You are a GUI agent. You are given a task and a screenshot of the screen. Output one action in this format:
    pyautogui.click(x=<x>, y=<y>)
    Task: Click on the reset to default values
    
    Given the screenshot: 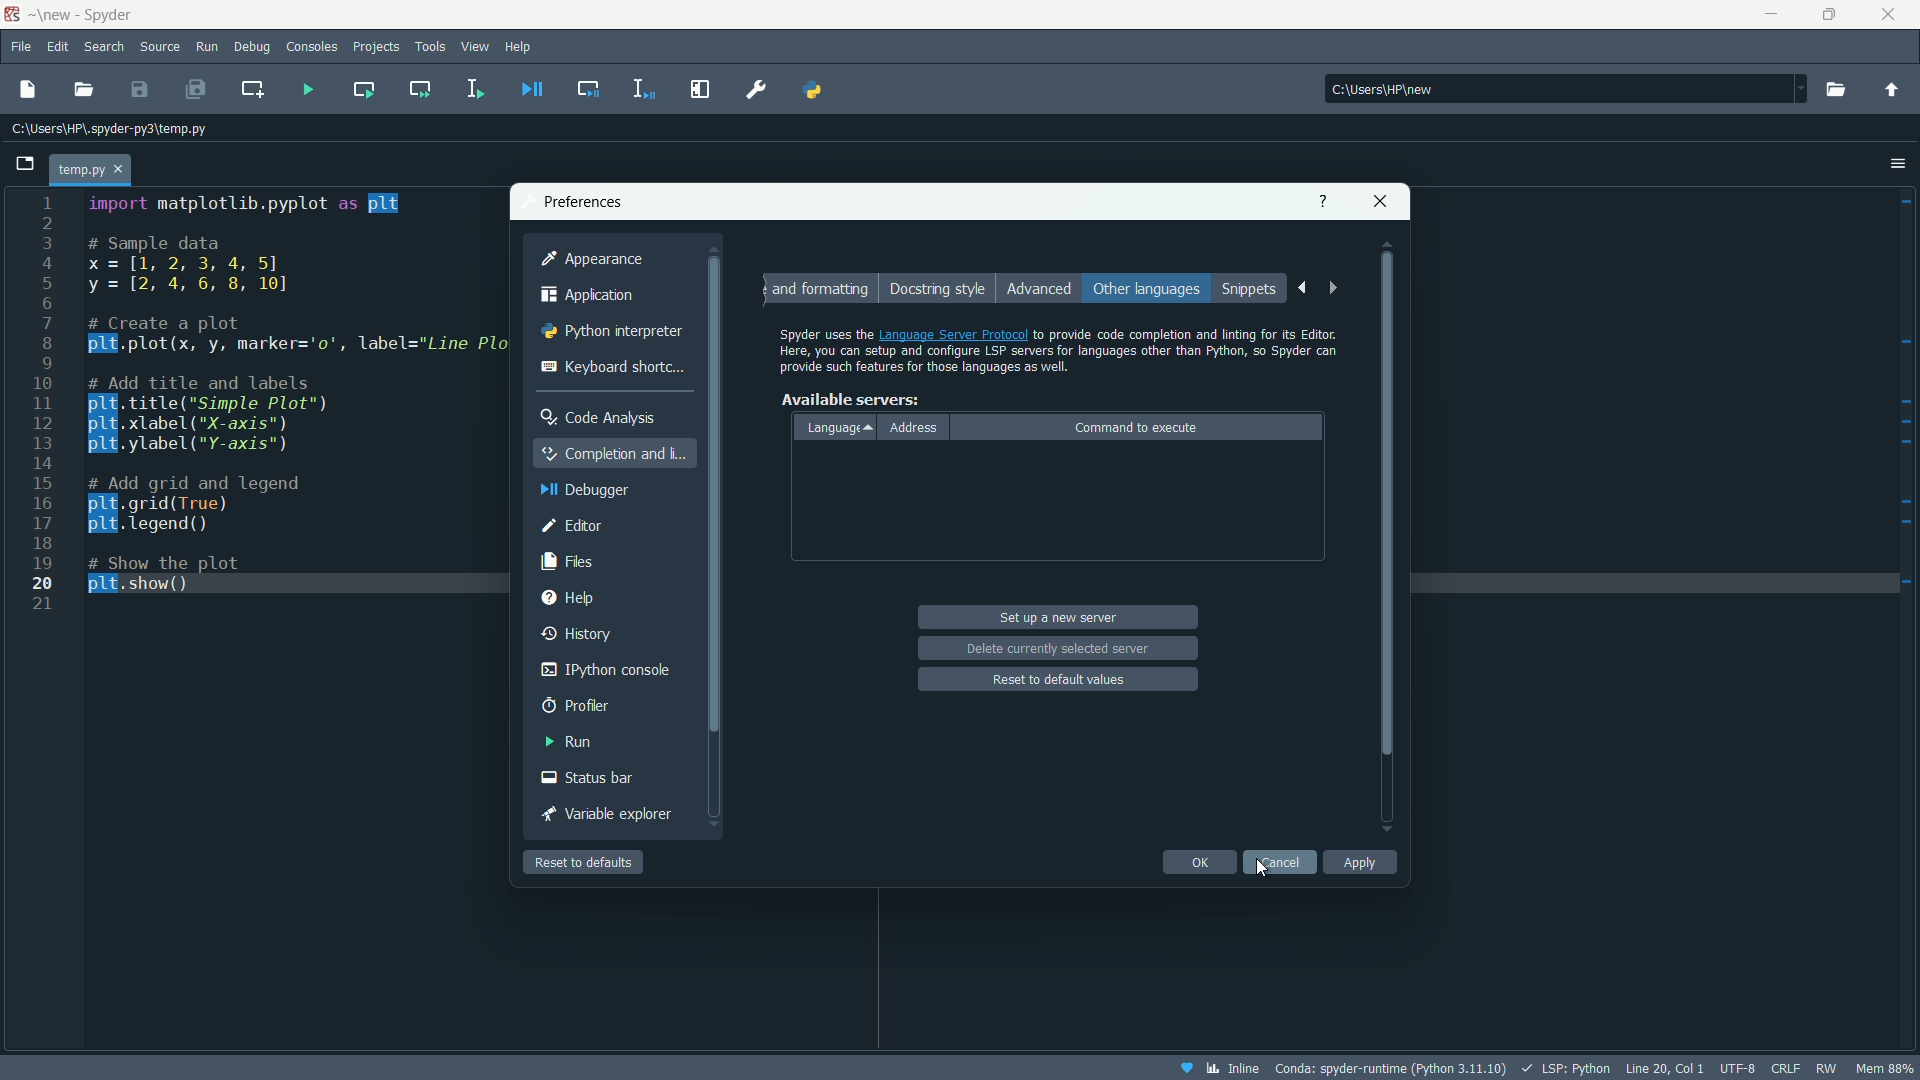 What is the action you would take?
    pyautogui.click(x=1060, y=679)
    